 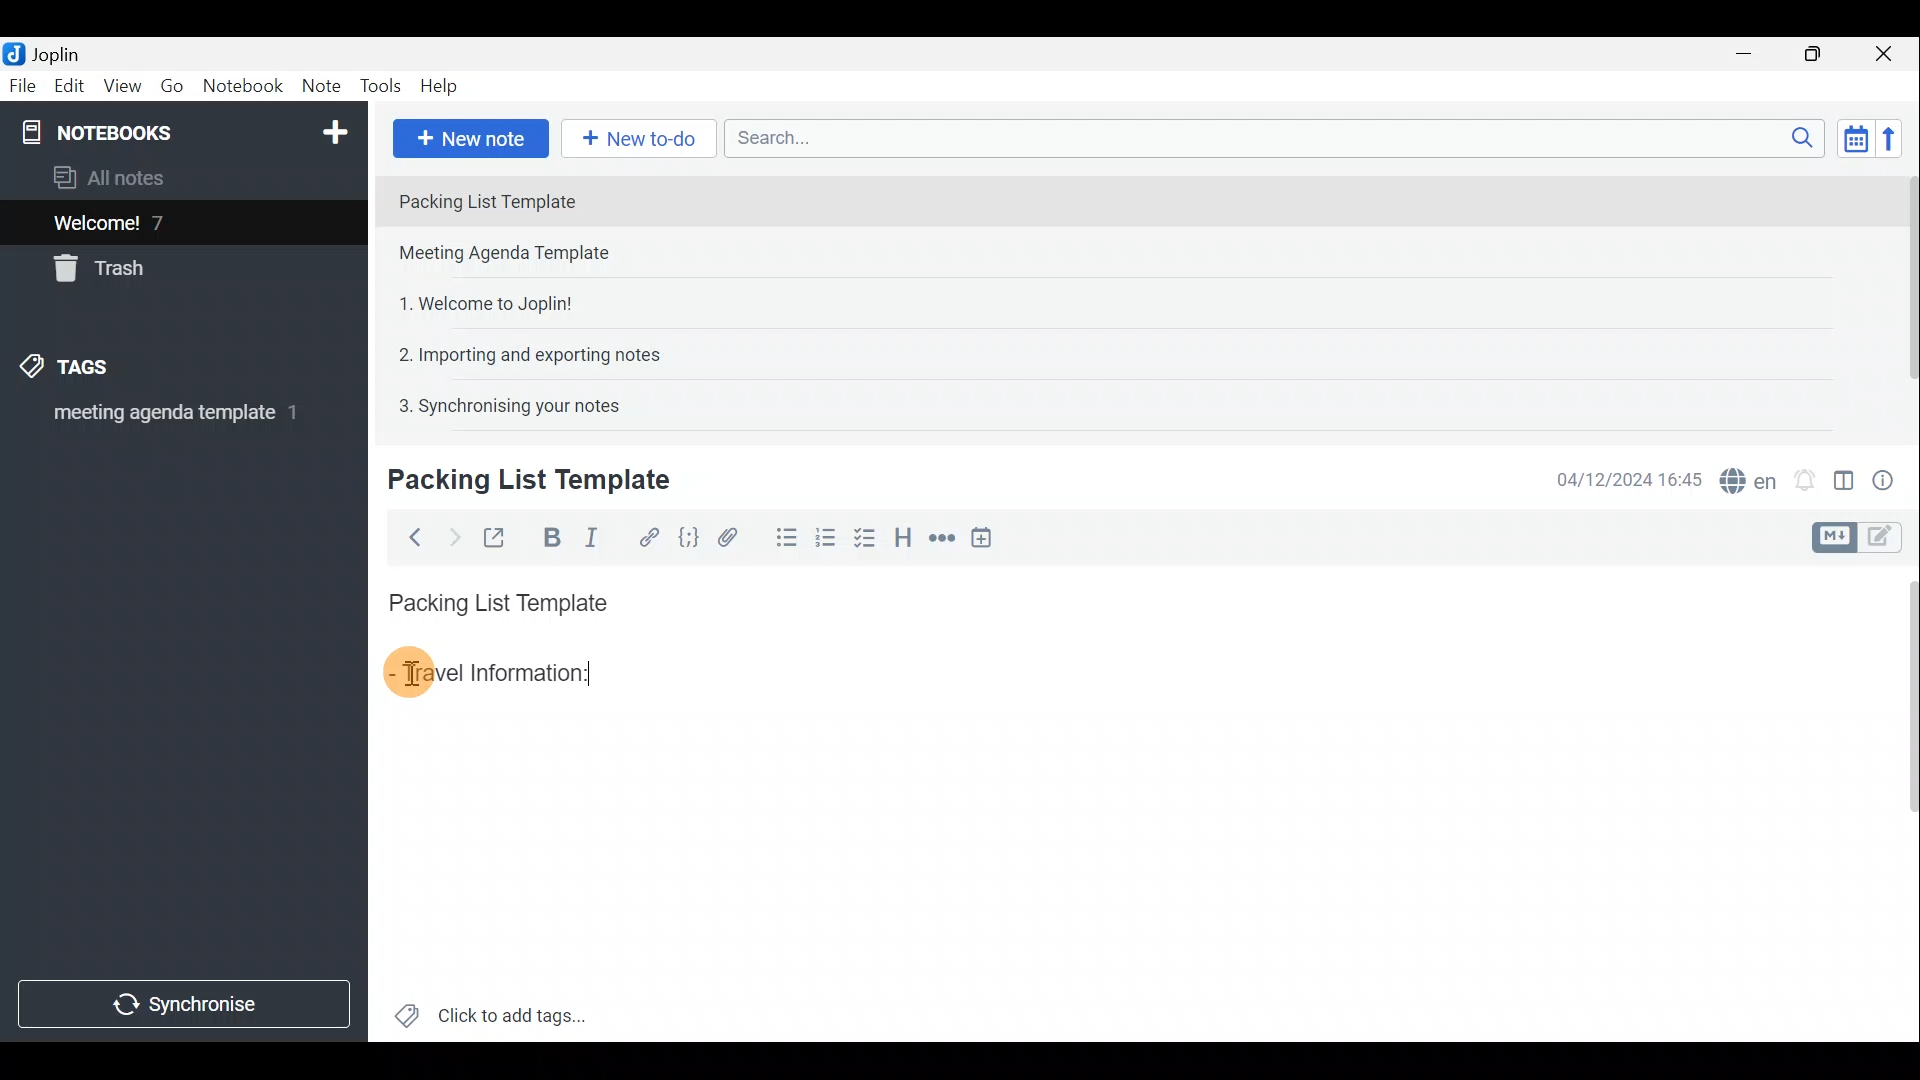 What do you see at coordinates (442, 88) in the screenshot?
I see `Help` at bounding box center [442, 88].